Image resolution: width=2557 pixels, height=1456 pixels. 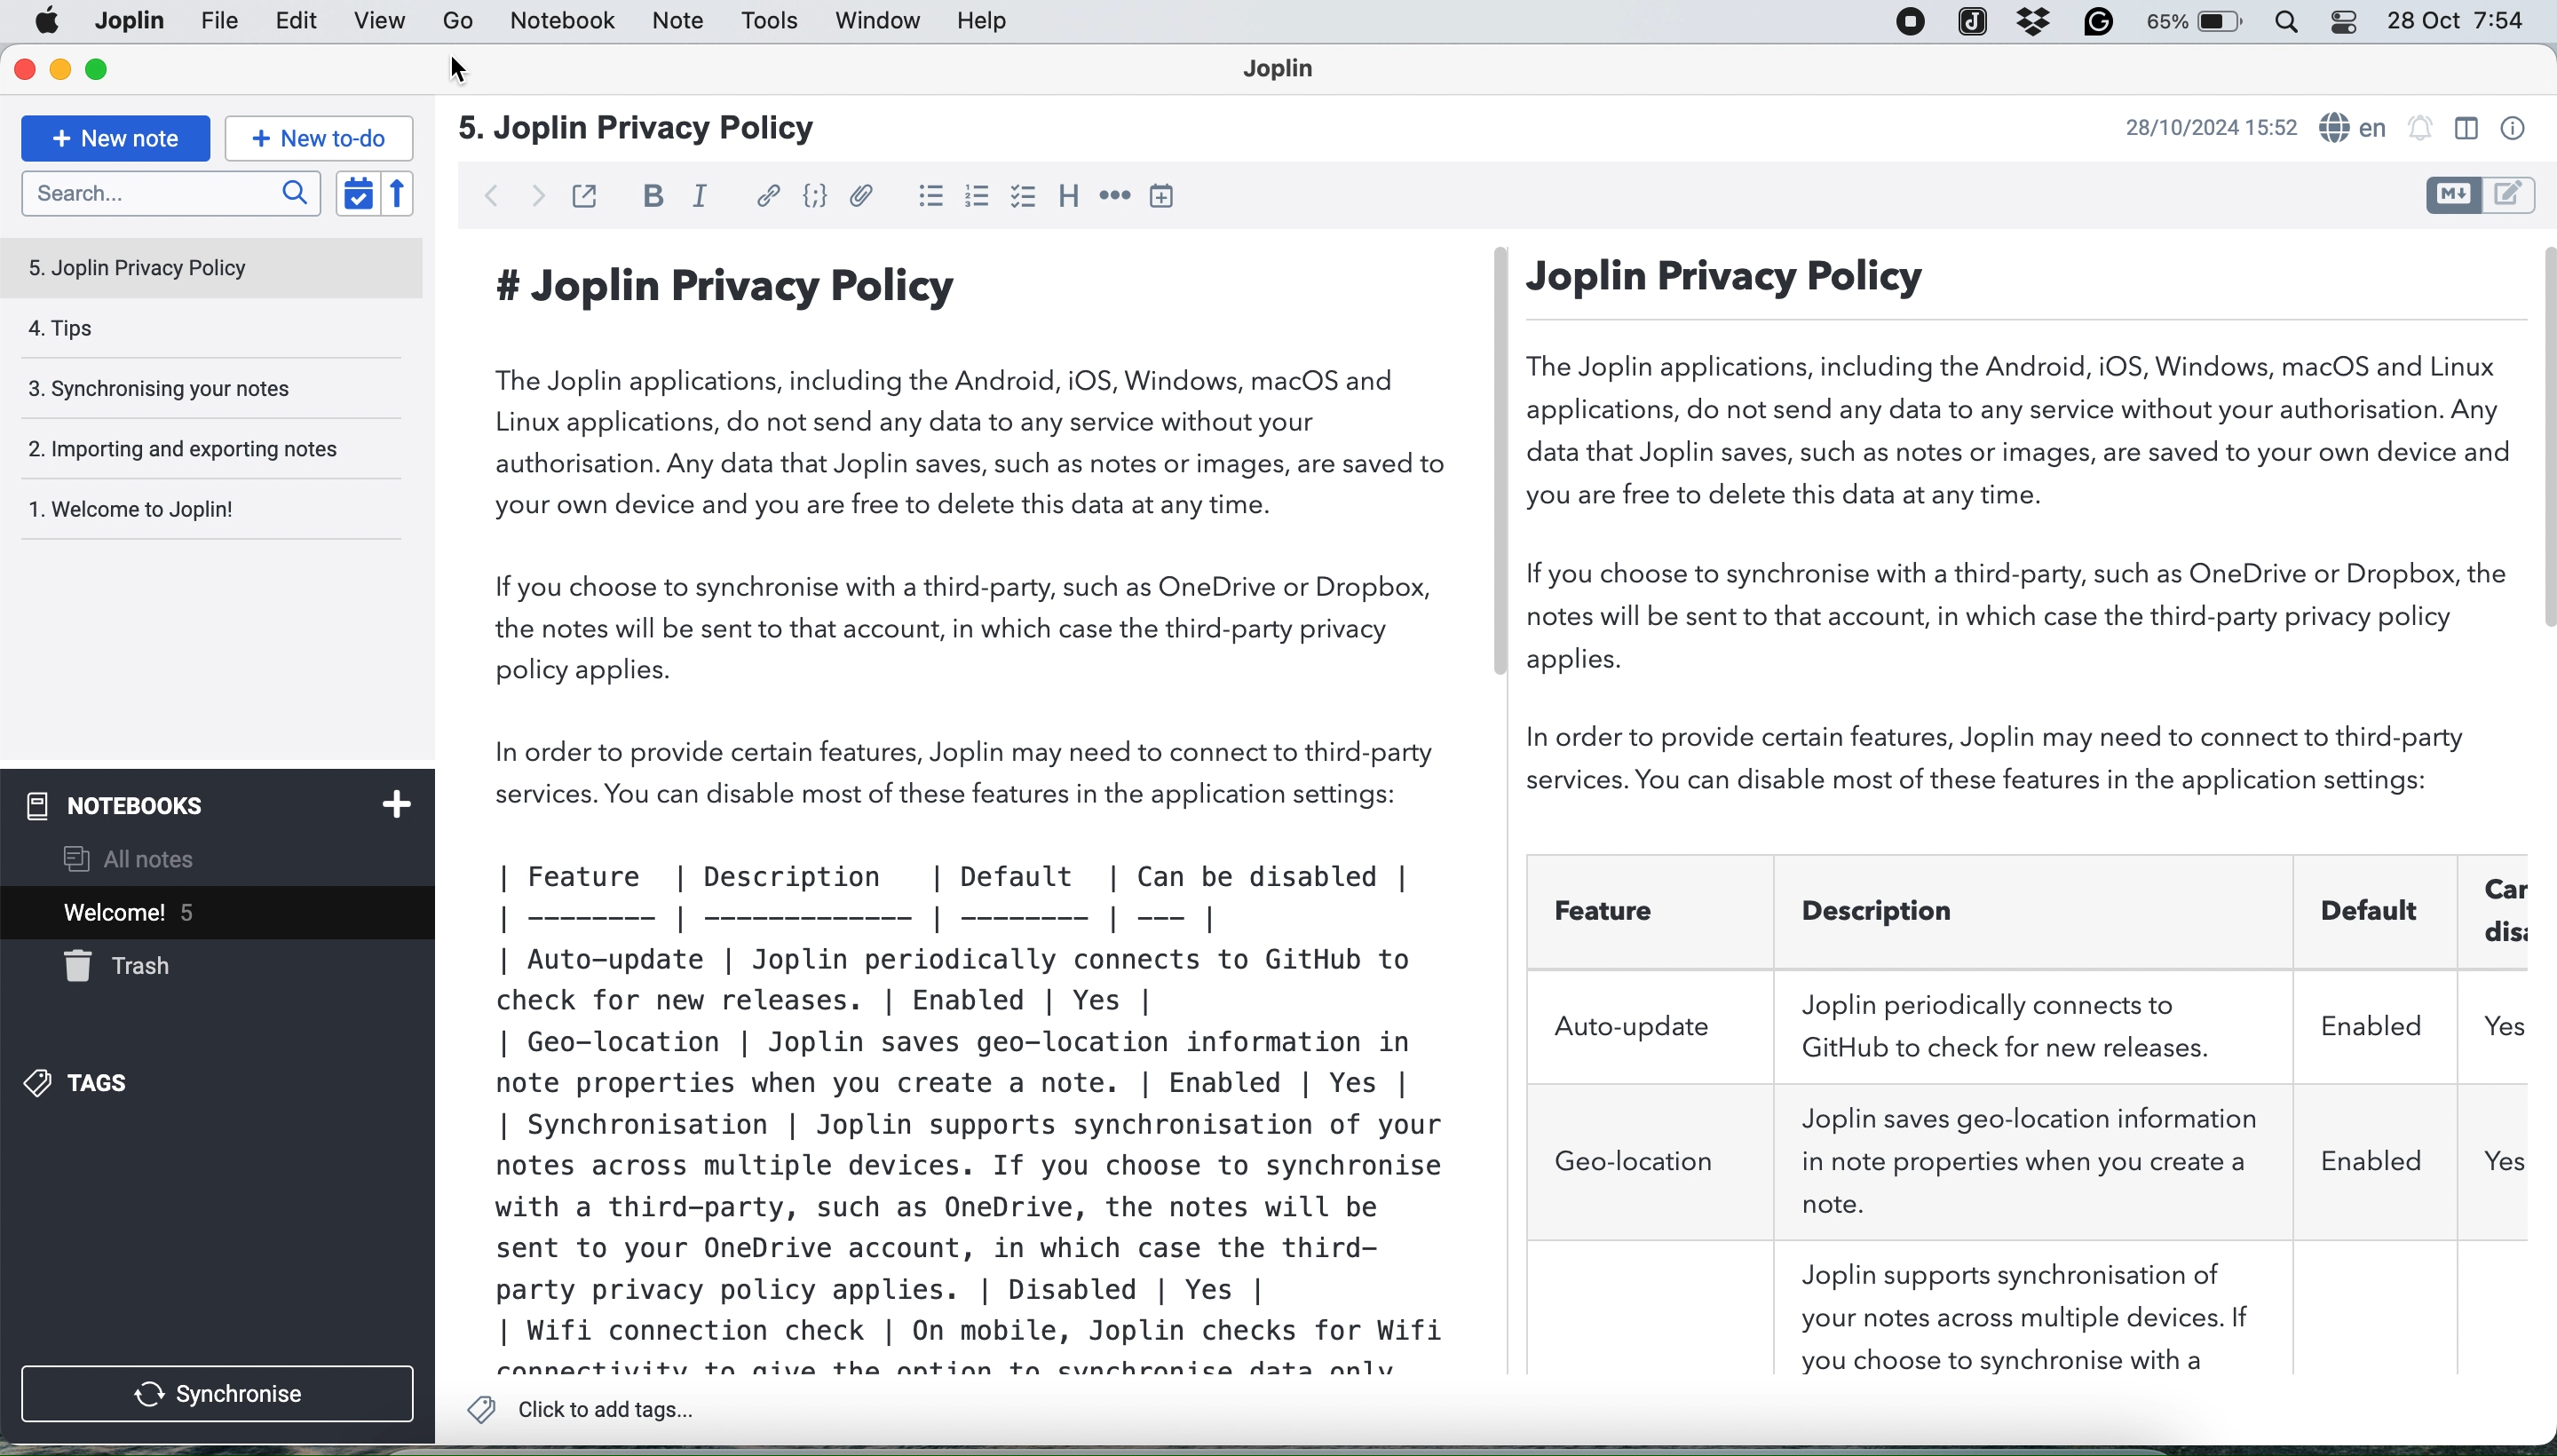 What do you see at coordinates (2465, 128) in the screenshot?
I see `toggle editor layout` at bounding box center [2465, 128].